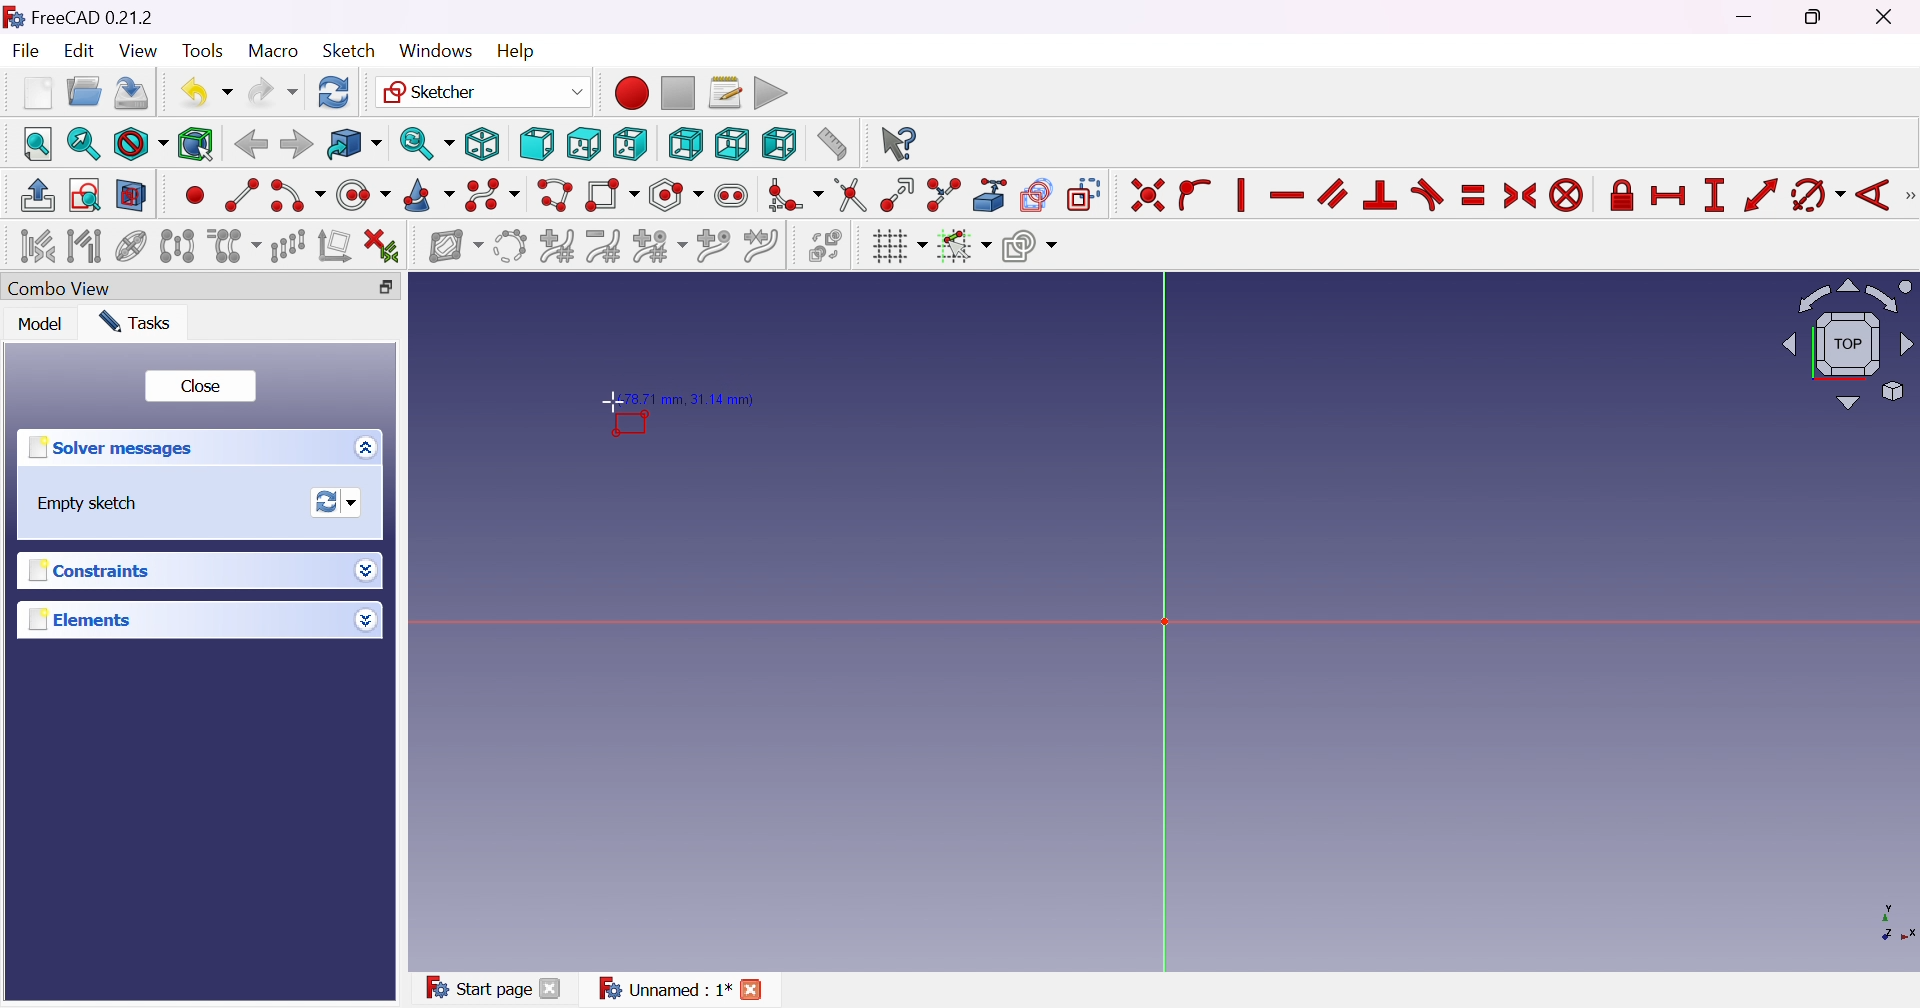  What do you see at coordinates (85, 245) in the screenshot?
I see `Select associated geometry` at bounding box center [85, 245].